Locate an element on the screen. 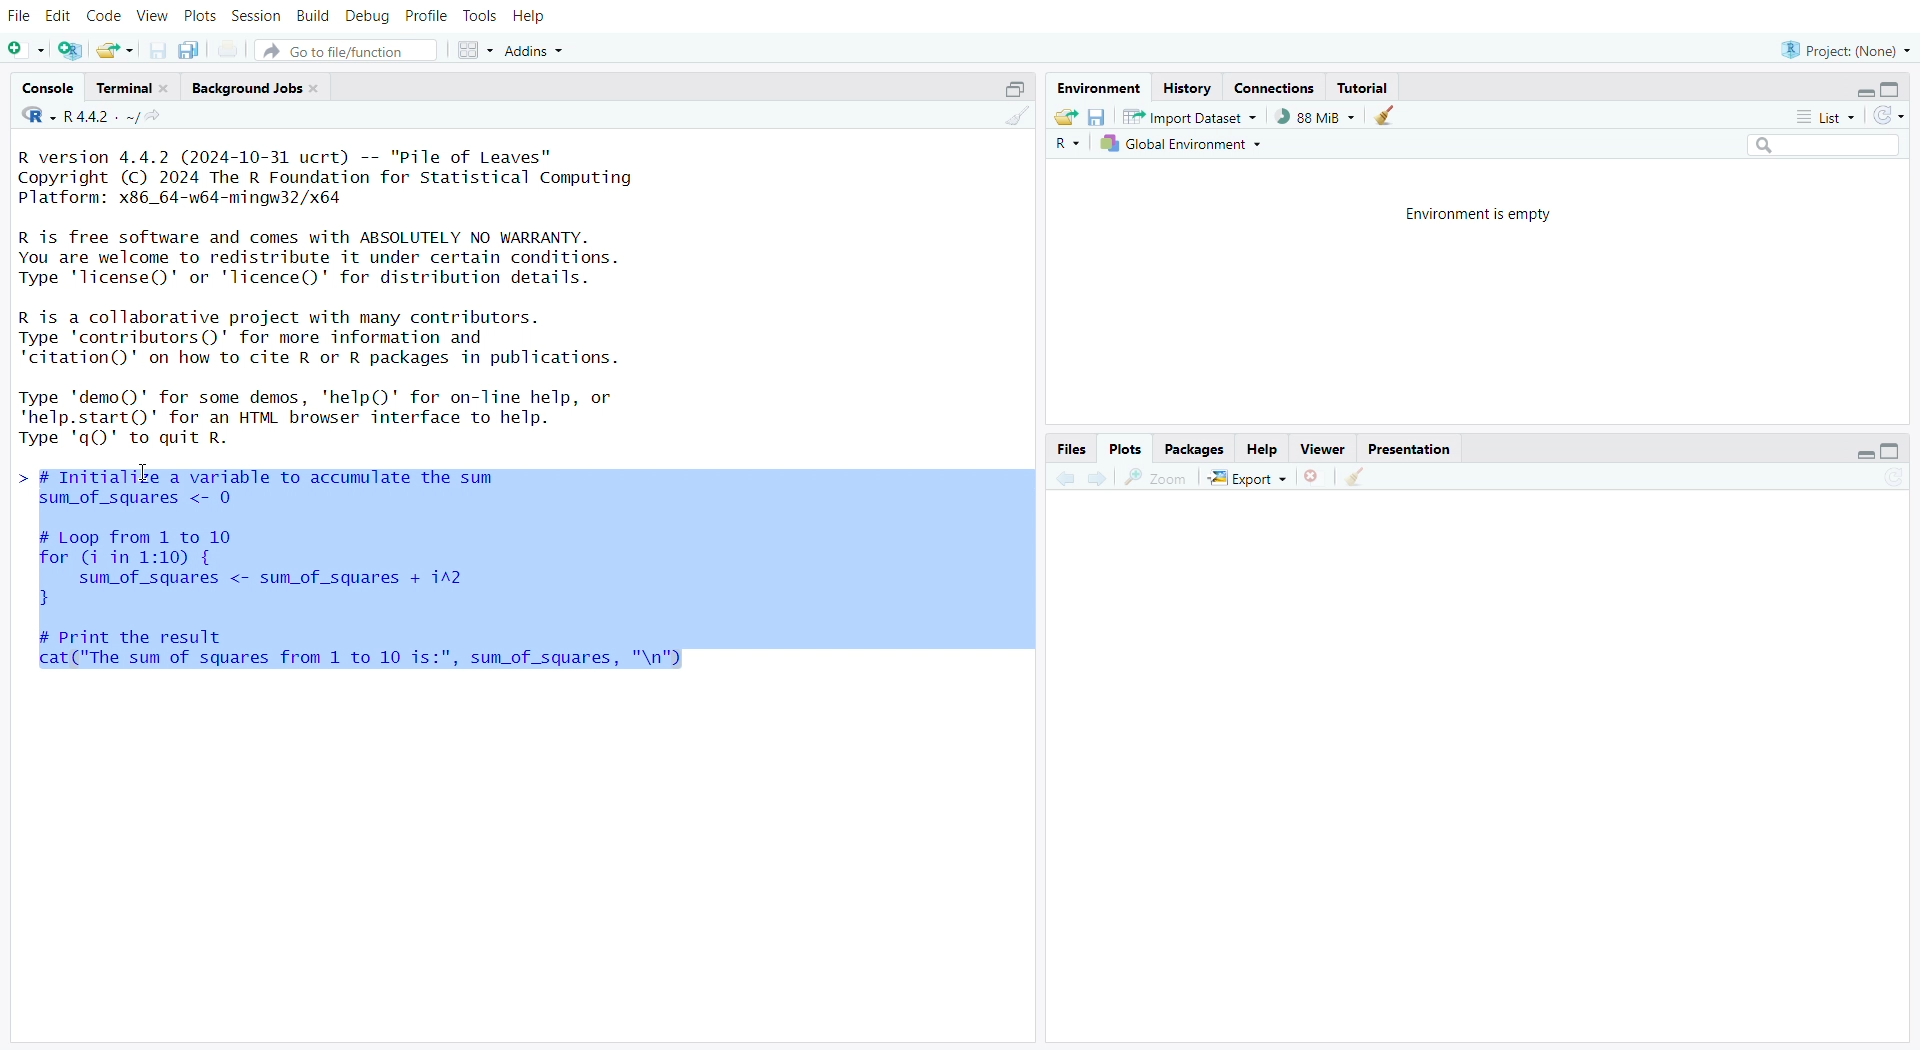 This screenshot has height=1050, width=1920. build is located at coordinates (313, 18).